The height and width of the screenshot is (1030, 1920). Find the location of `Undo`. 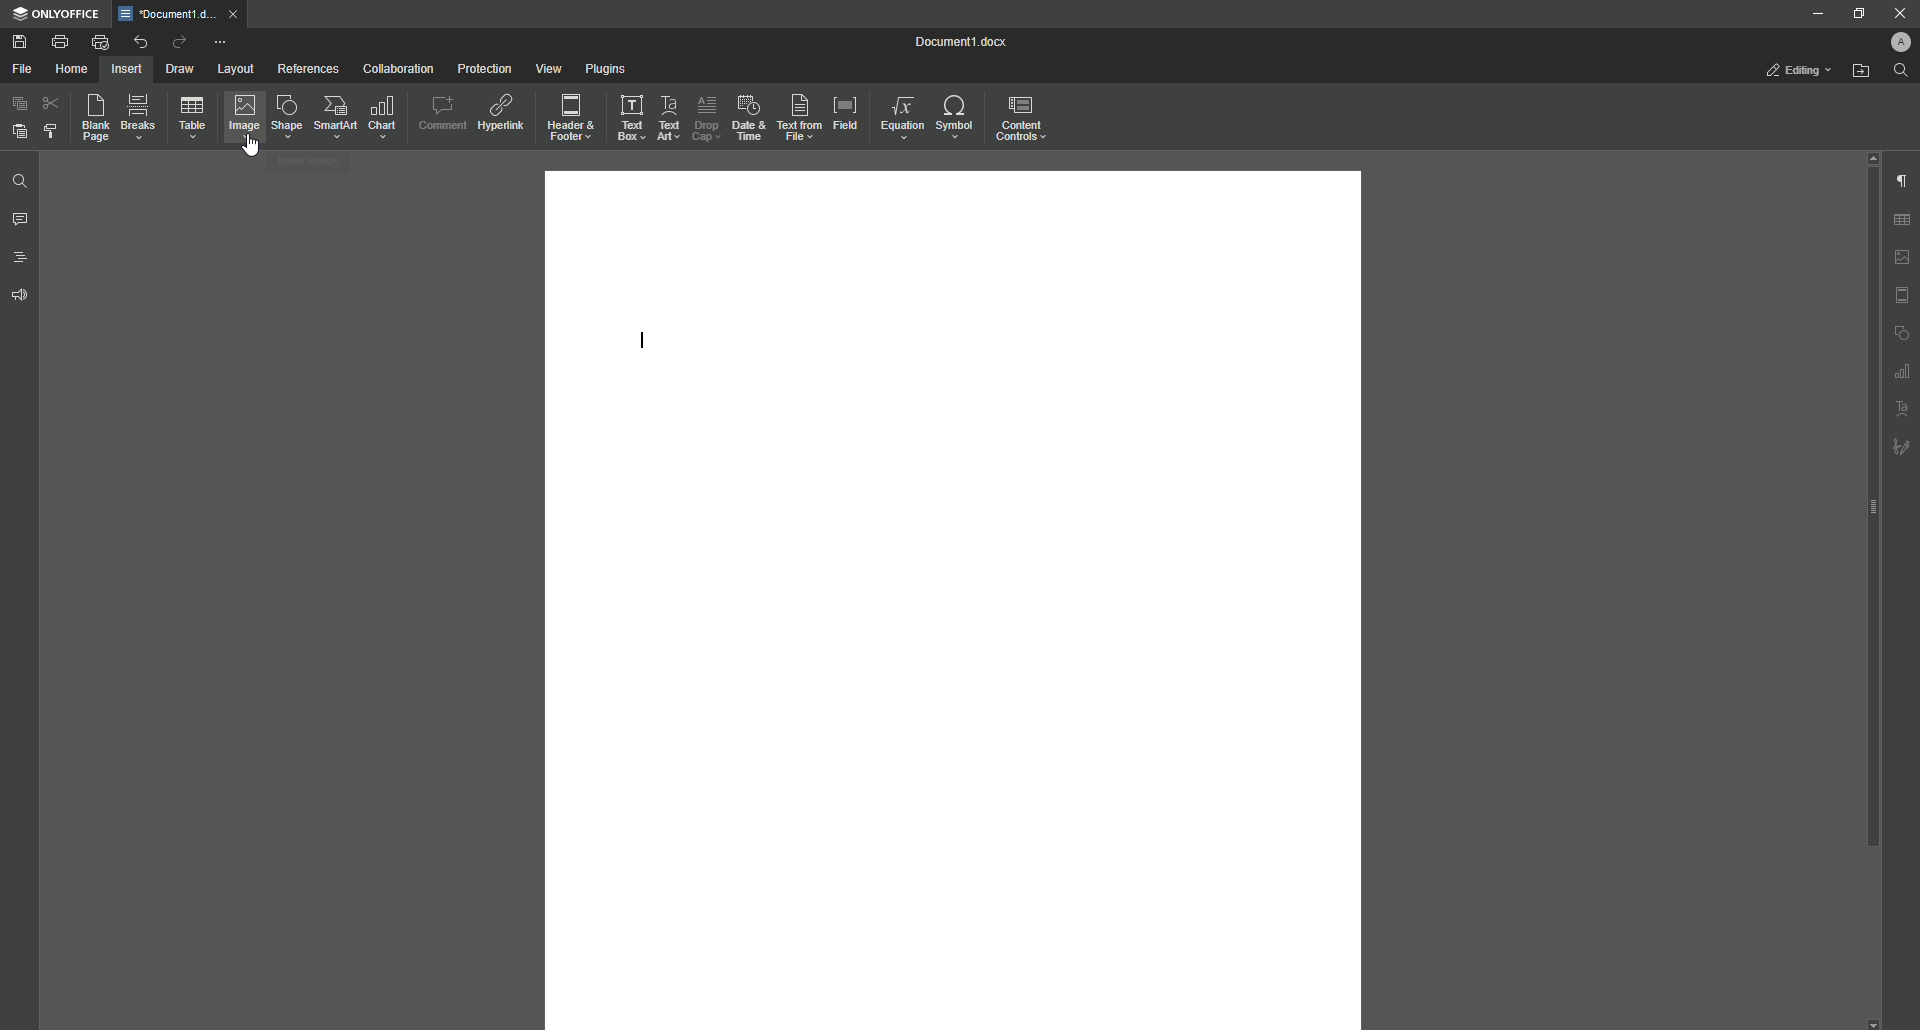

Undo is located at coordinates (141, 39).